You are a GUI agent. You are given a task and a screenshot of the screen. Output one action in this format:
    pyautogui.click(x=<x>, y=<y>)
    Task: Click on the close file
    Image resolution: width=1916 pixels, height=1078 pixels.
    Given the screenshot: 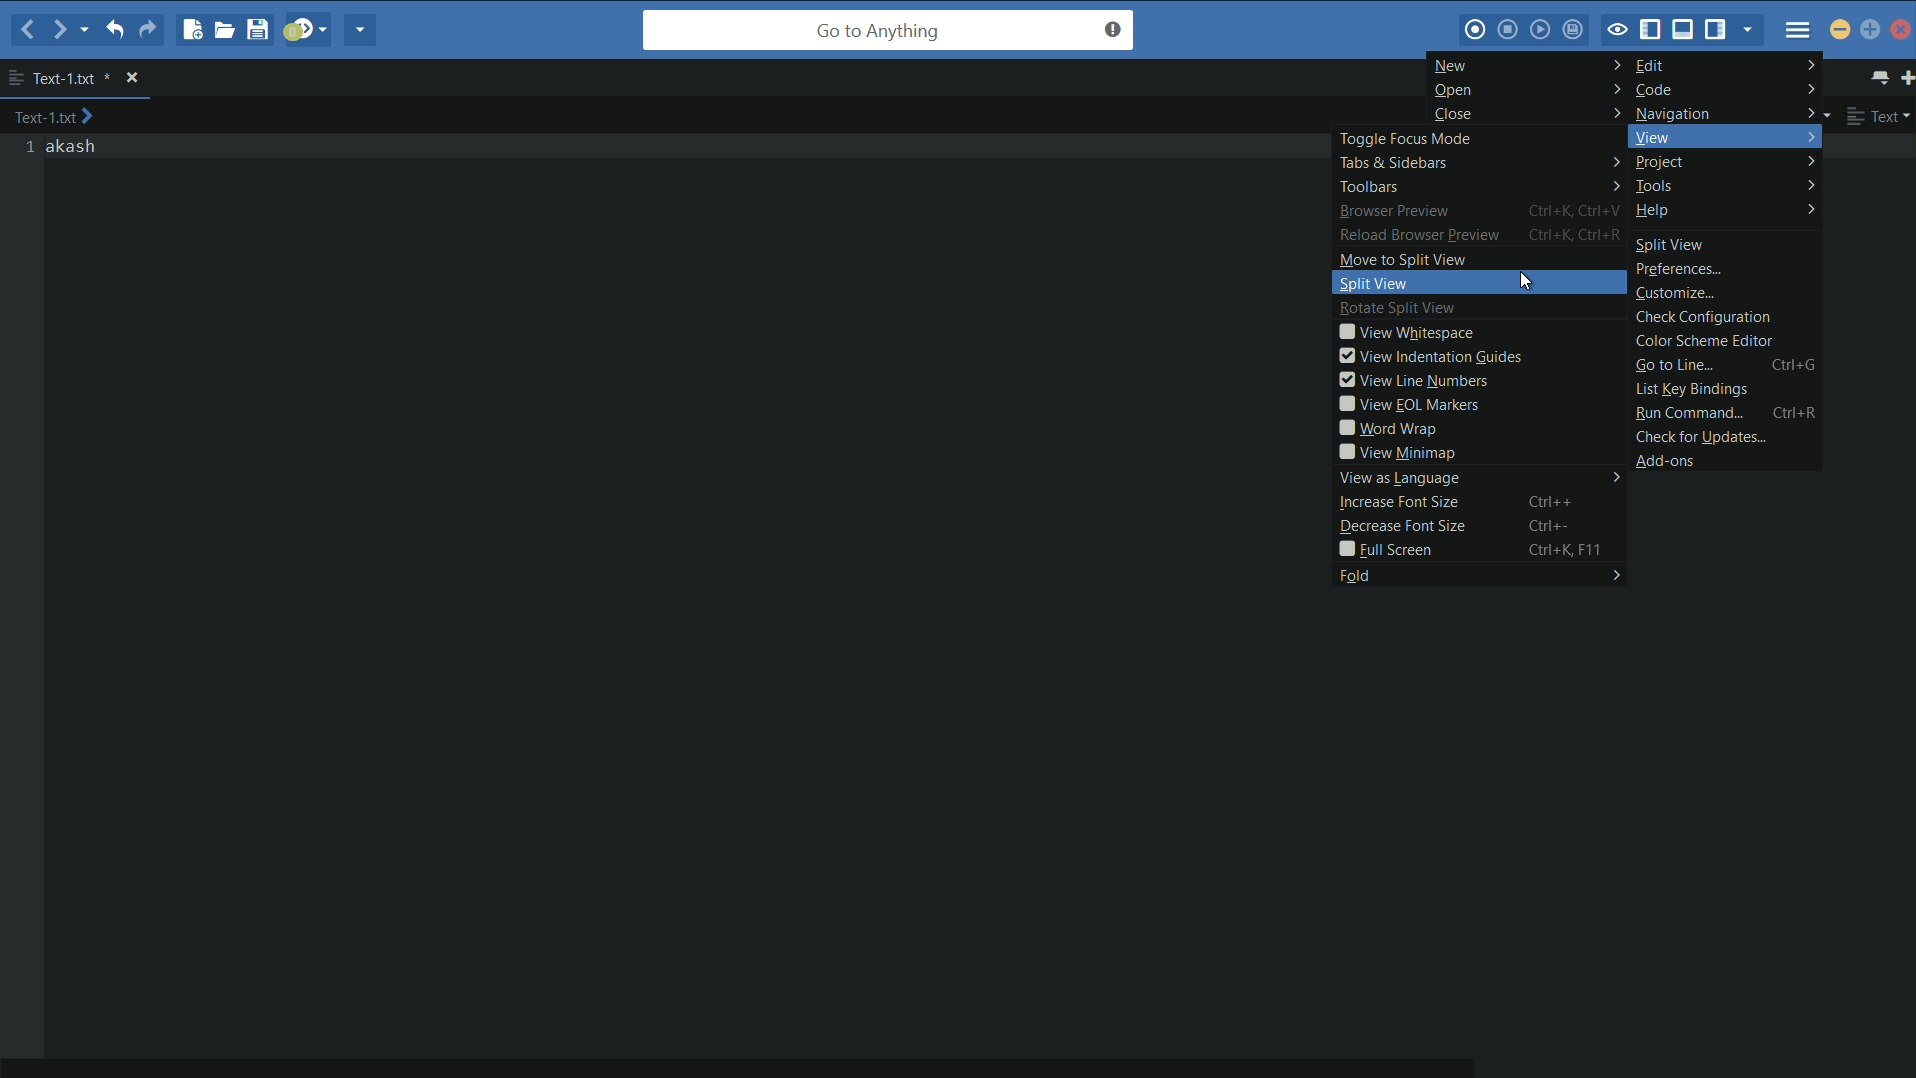 What is the action you would take?
    pyautogui.click(x=132, y=78)
    